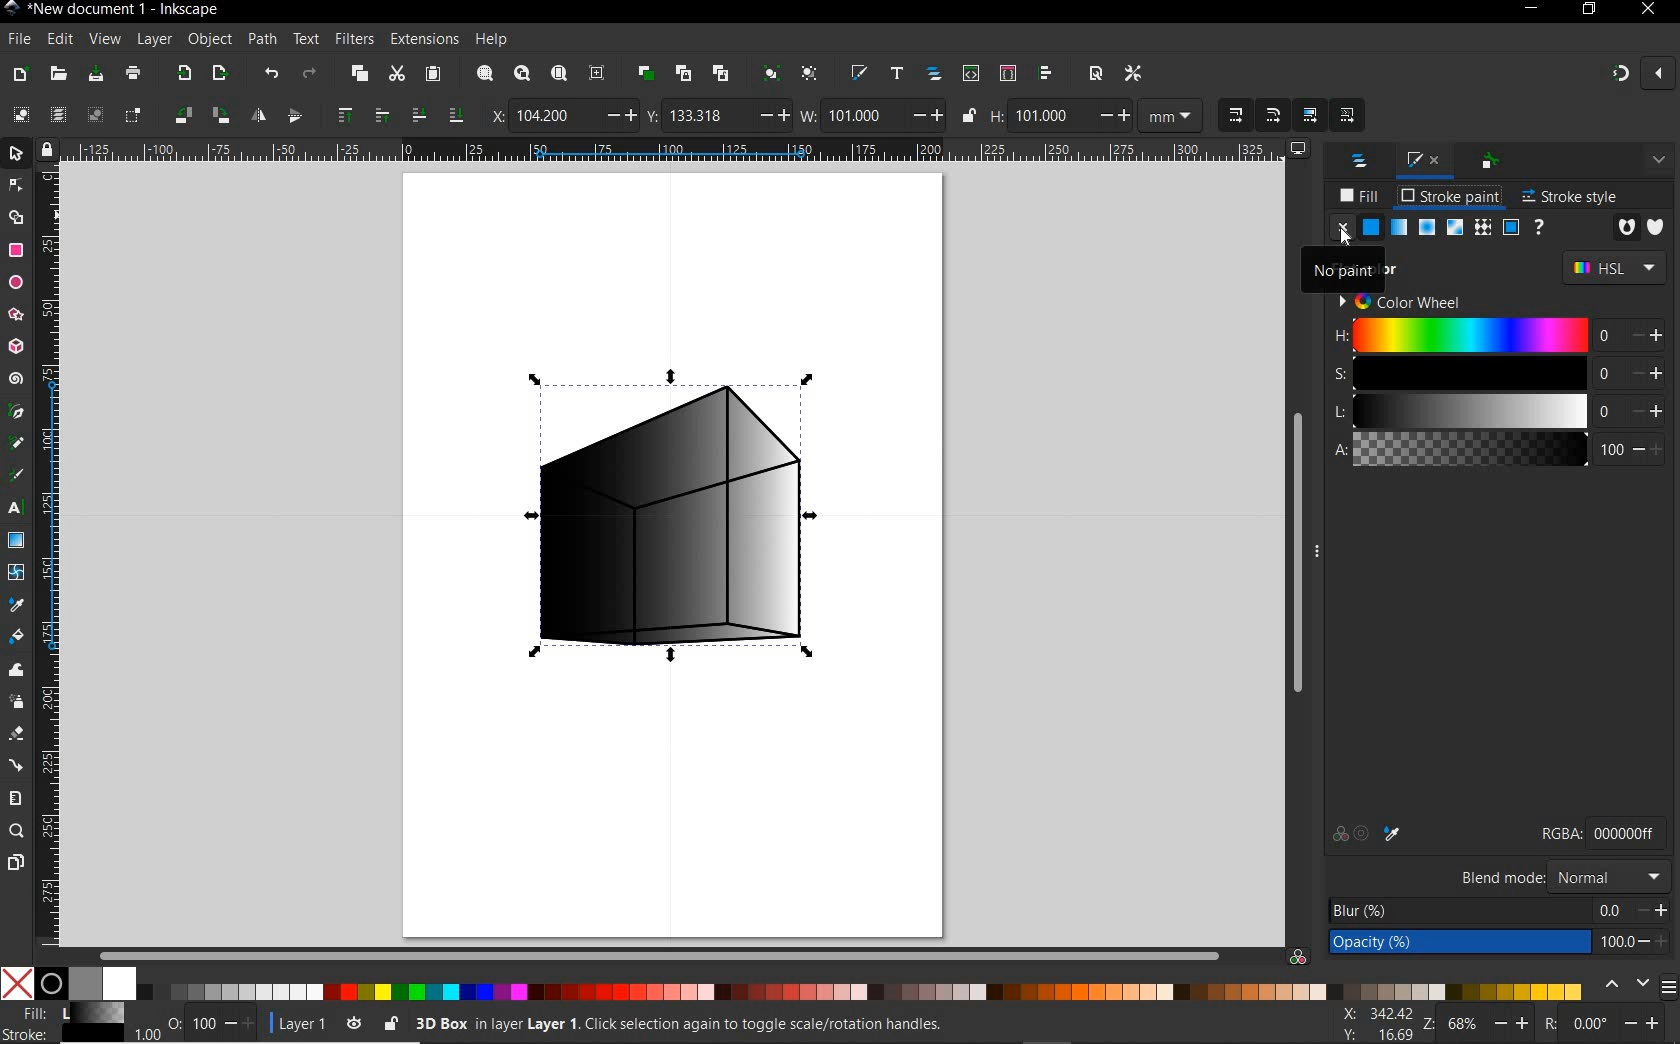  What do you see at coordinates (19, 40) in the screenshot?
I see `FILE` at bounding box center [19, 40].